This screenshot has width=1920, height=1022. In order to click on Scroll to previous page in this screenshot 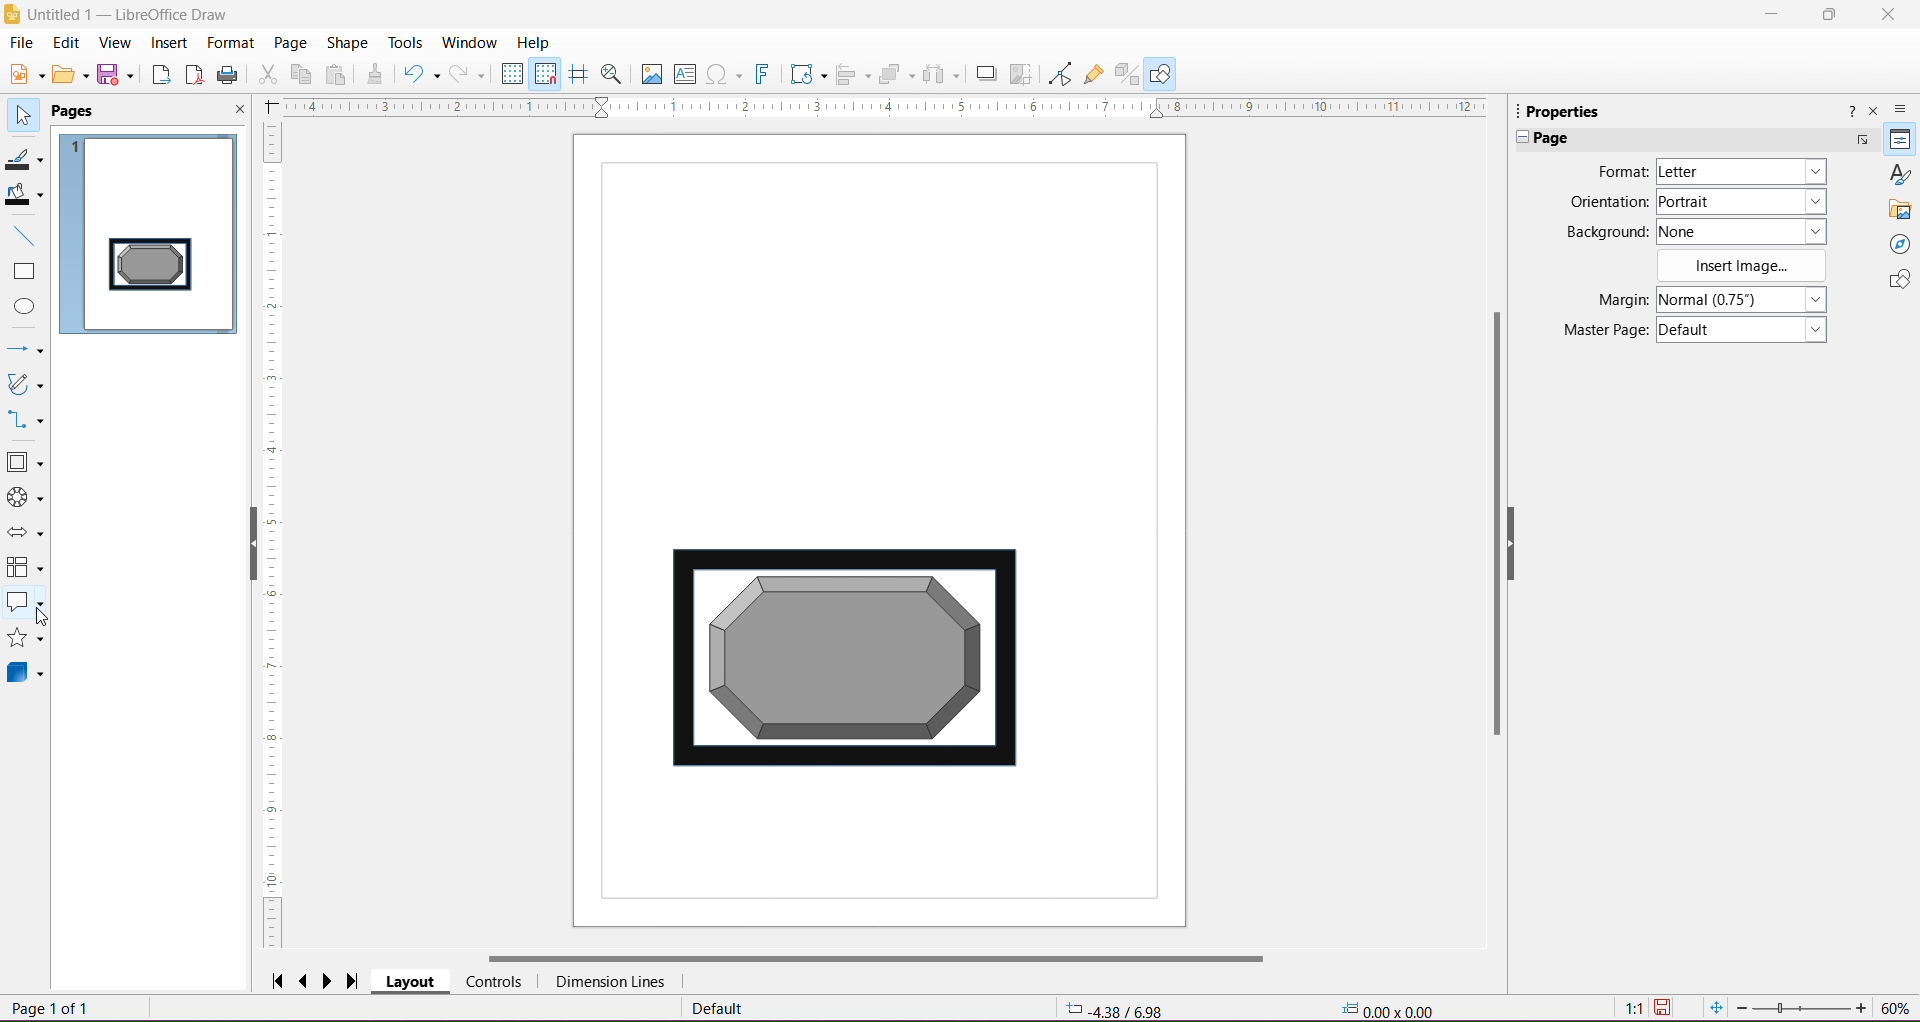, I will do `click(306, 980)`.